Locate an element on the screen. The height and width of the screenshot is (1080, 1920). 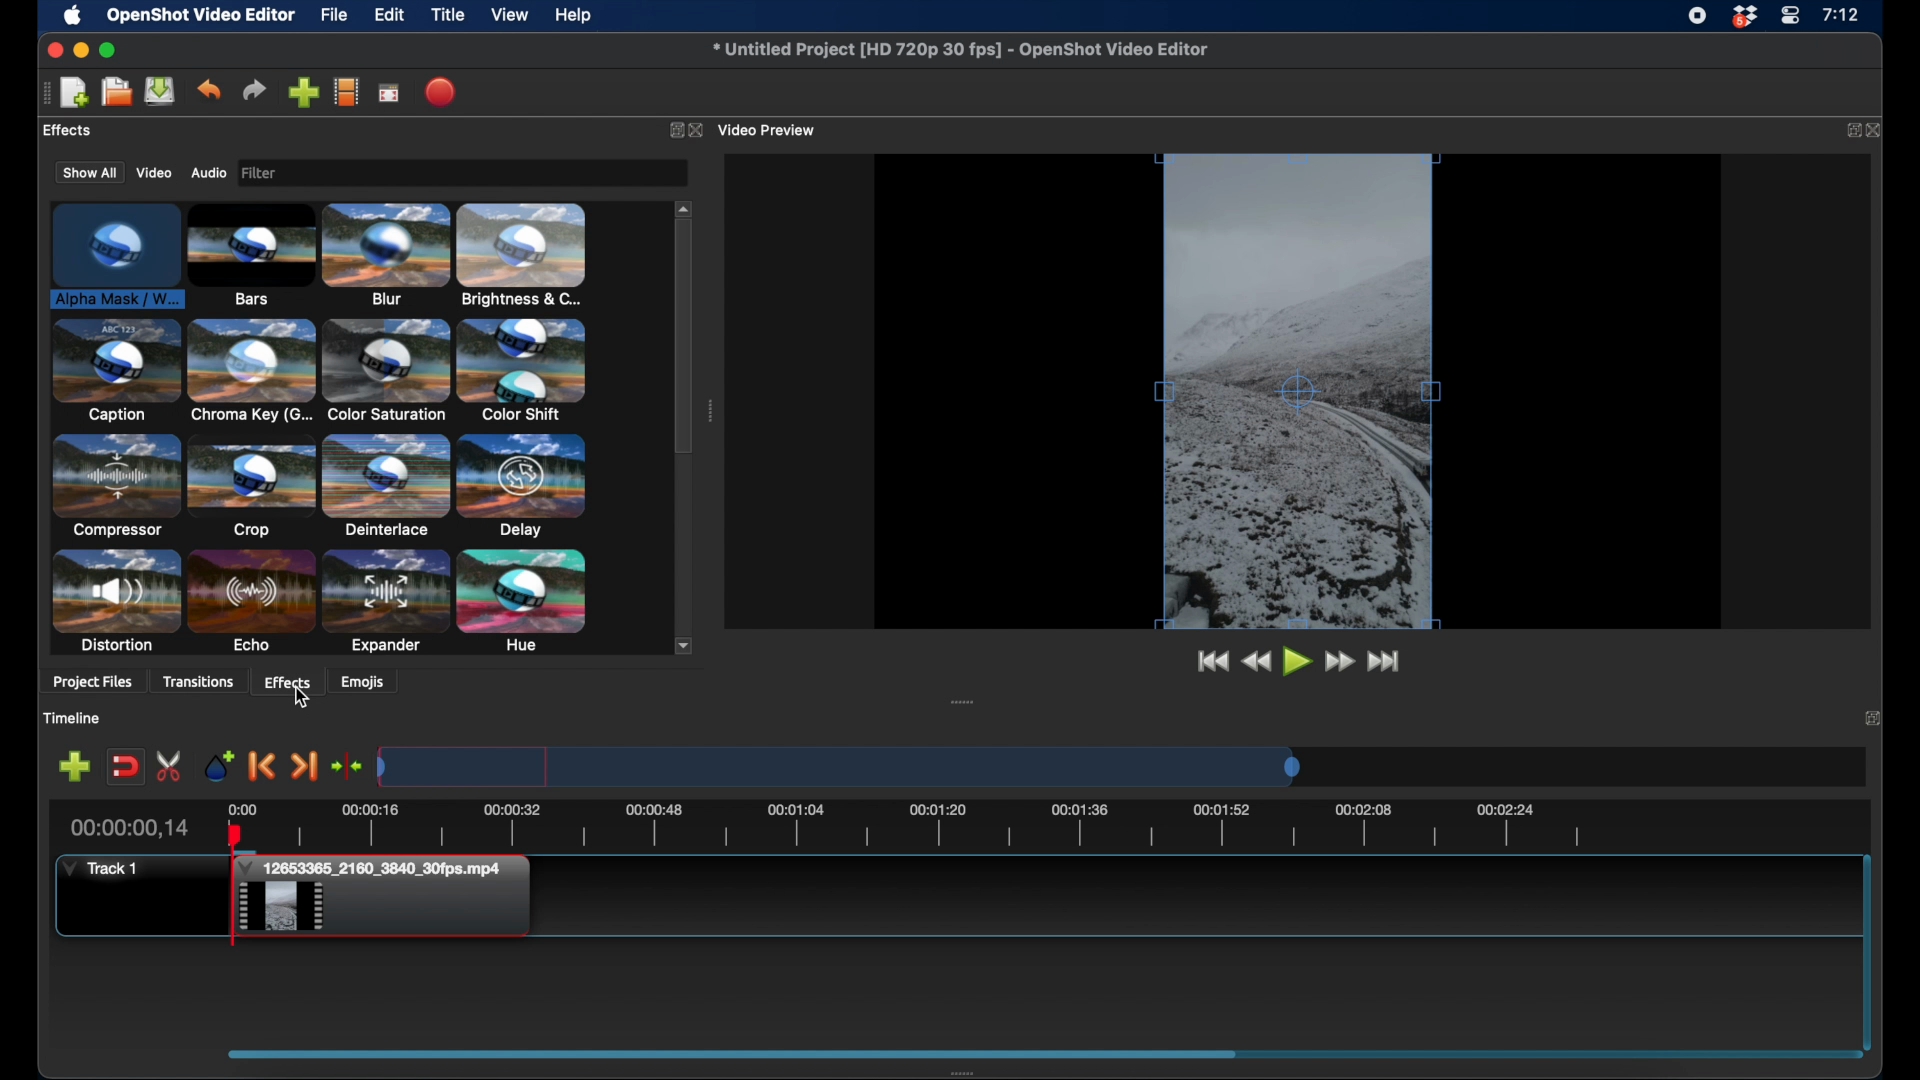
scroll down arrow is located at coordinates (685, 645).